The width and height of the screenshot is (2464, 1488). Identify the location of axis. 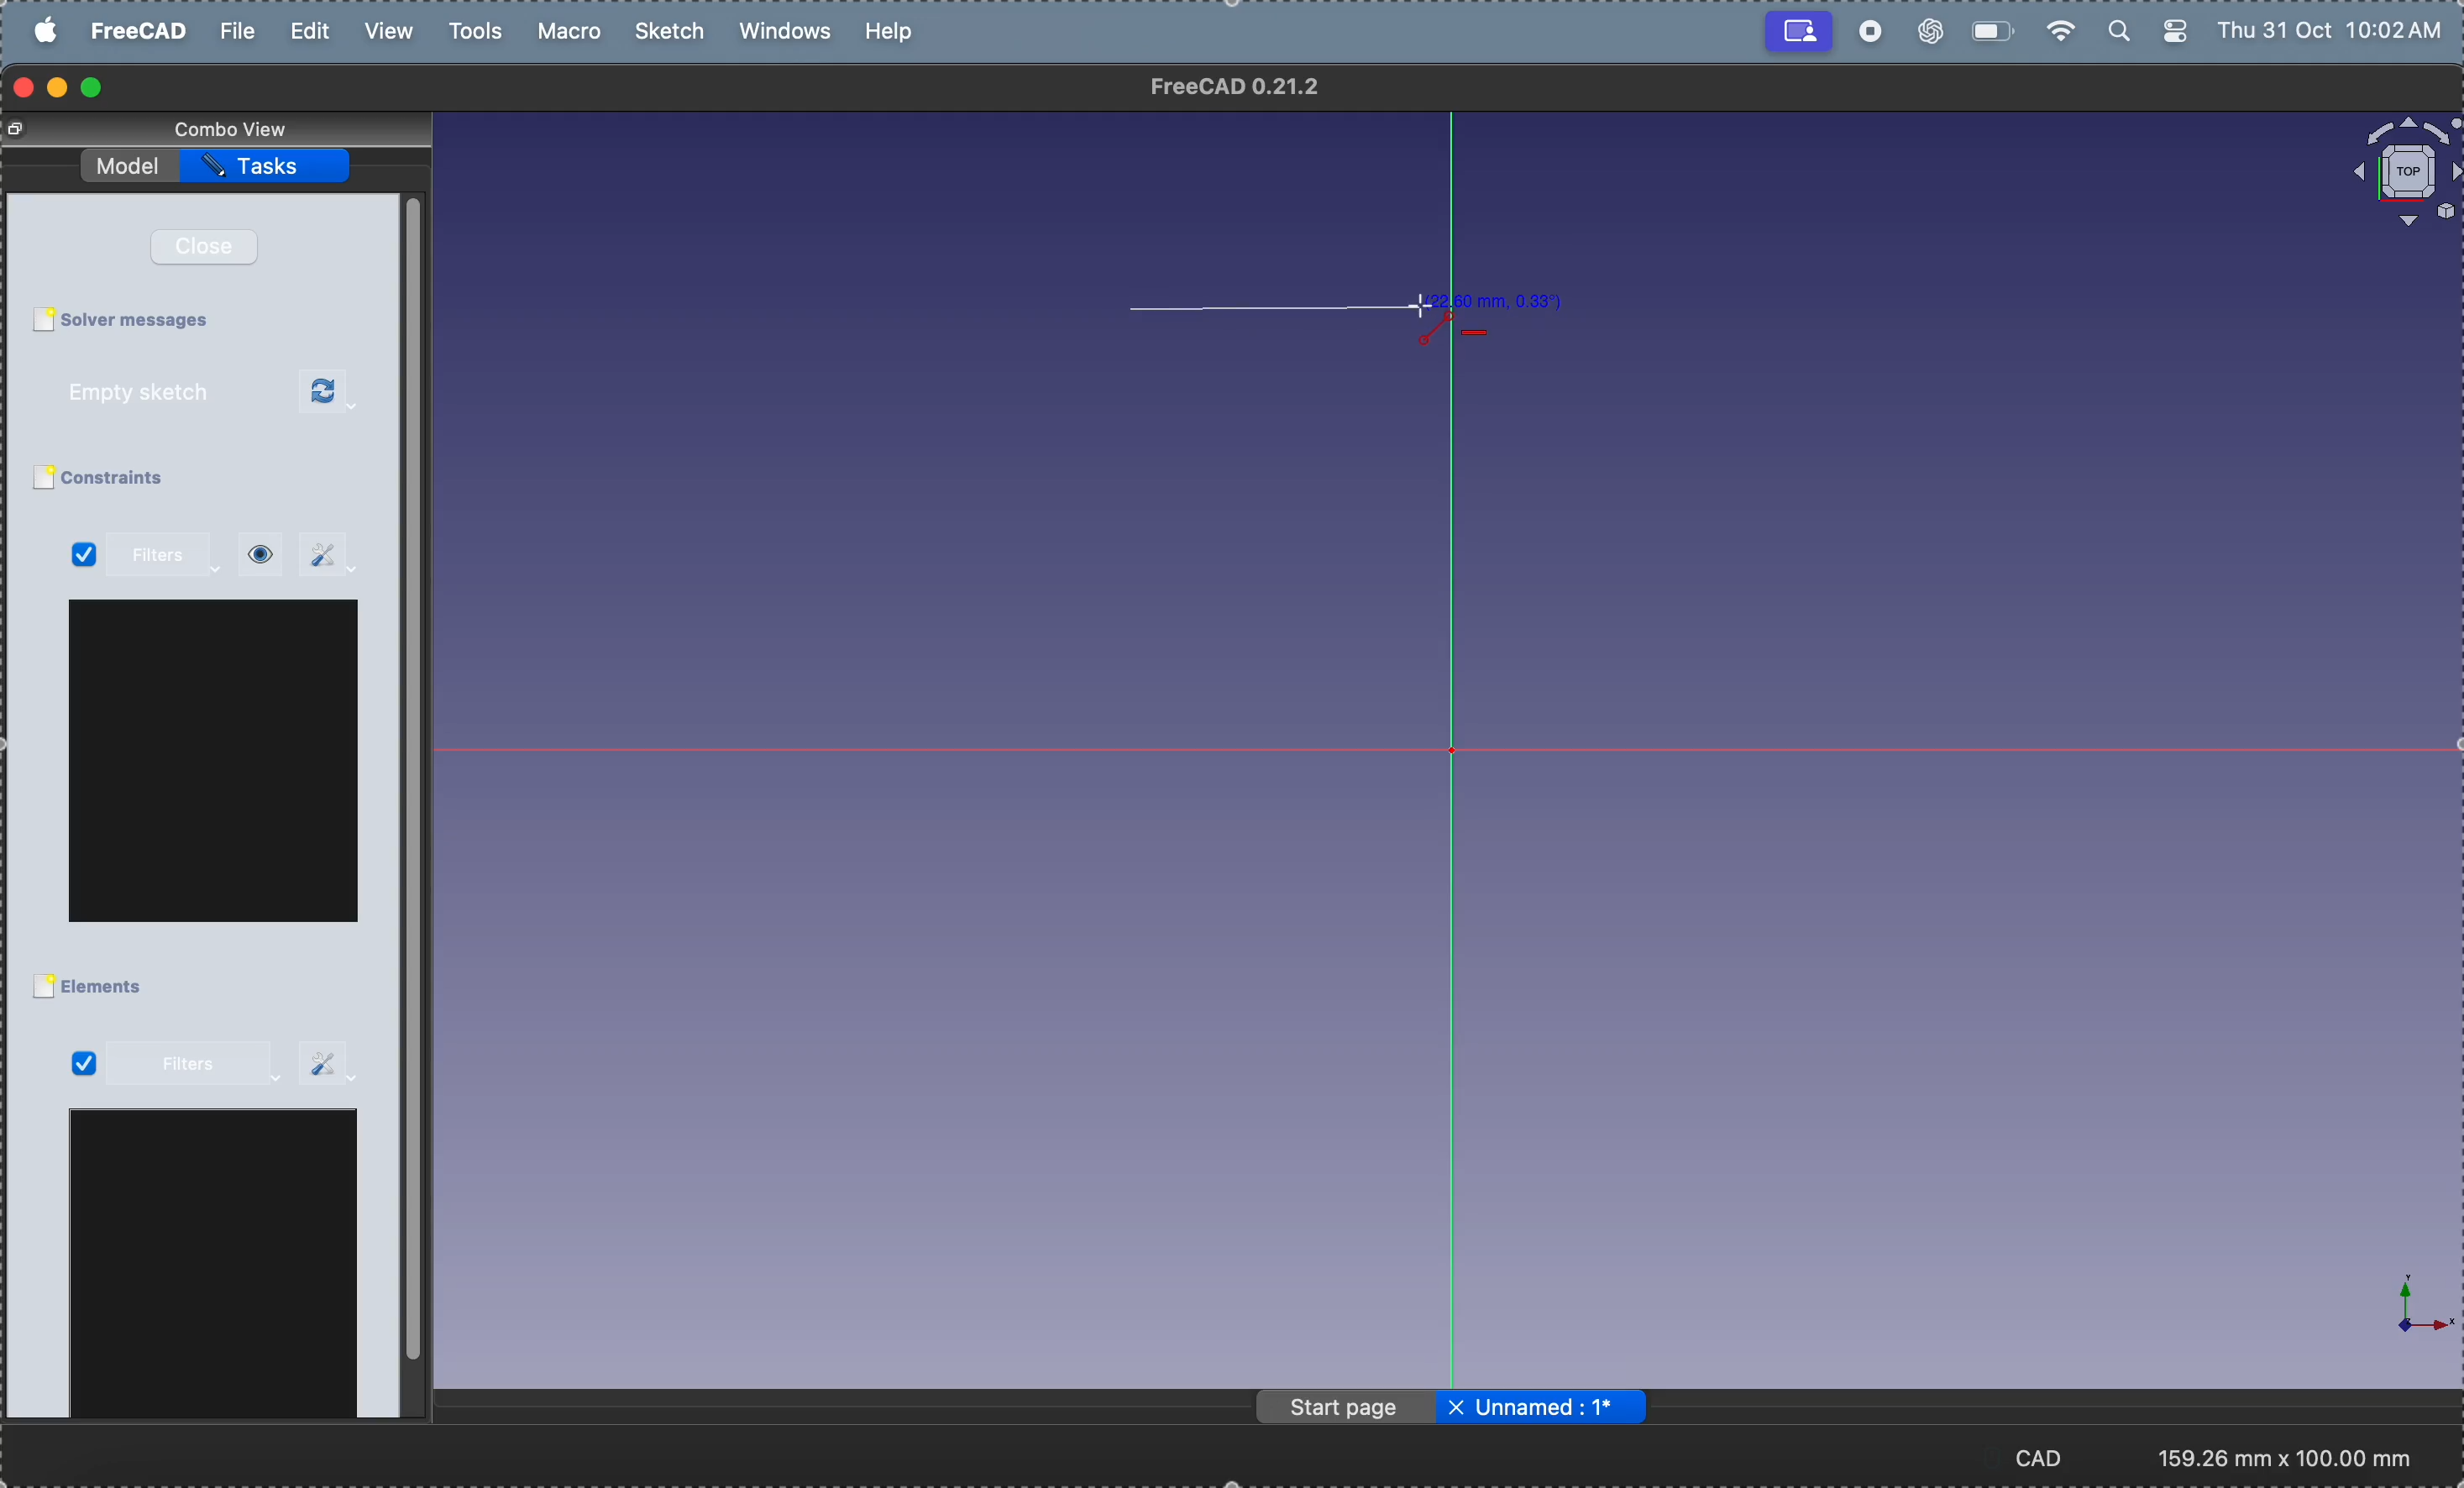
(2404, 1306).